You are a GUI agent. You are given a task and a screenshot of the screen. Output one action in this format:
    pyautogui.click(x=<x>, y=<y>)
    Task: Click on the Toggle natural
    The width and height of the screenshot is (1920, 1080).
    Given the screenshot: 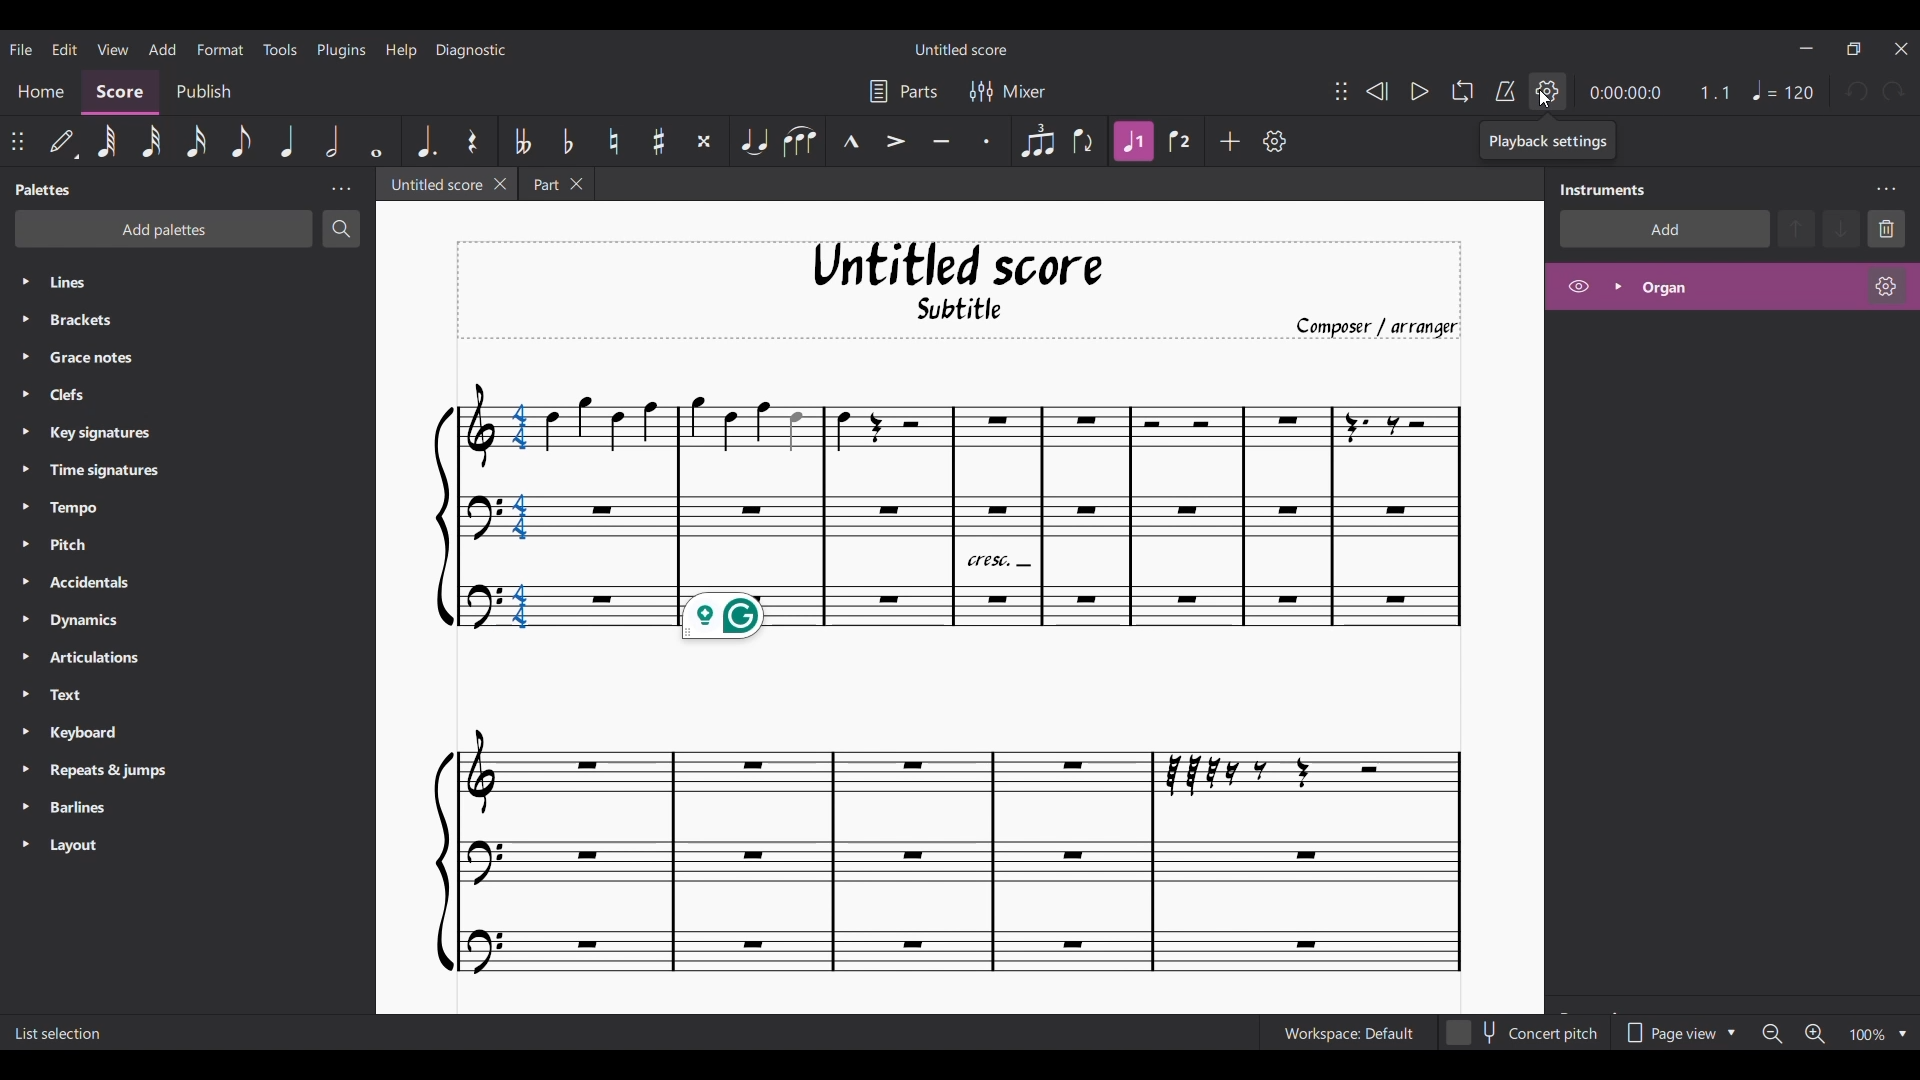 What is the action you would take?
    pyautogui.click(x=614, y=141)
    